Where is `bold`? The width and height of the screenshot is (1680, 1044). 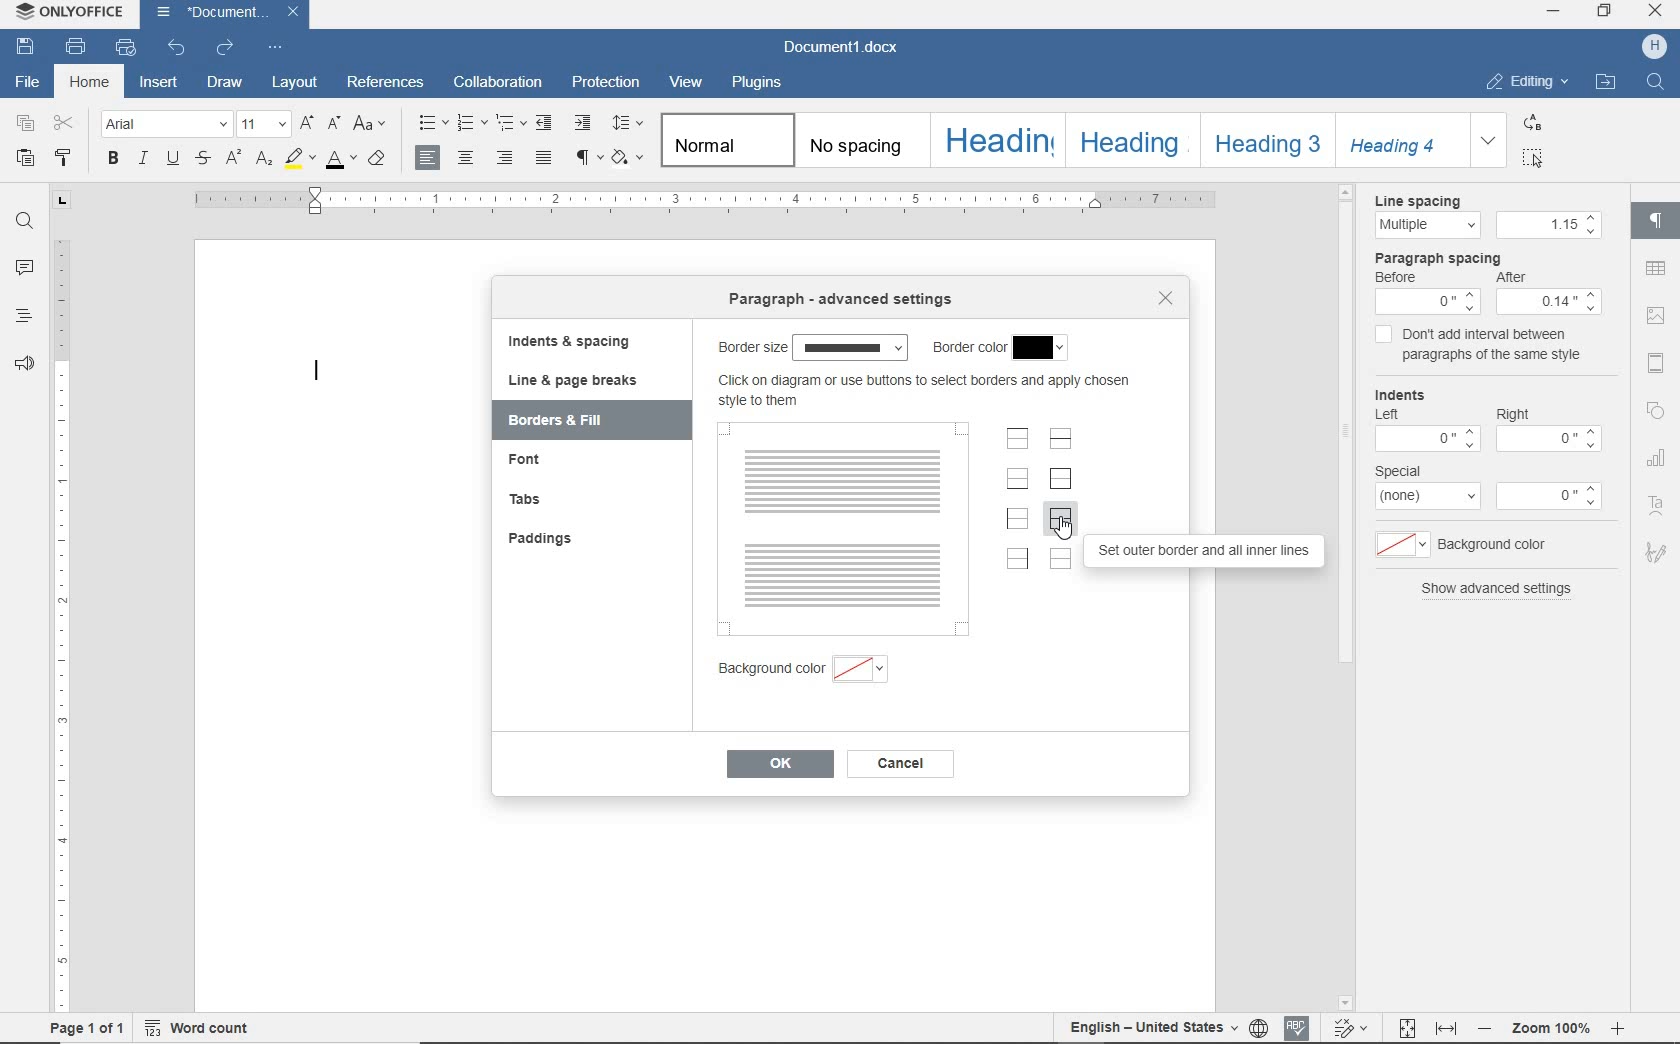 bold is located at coordinates (113, 161).